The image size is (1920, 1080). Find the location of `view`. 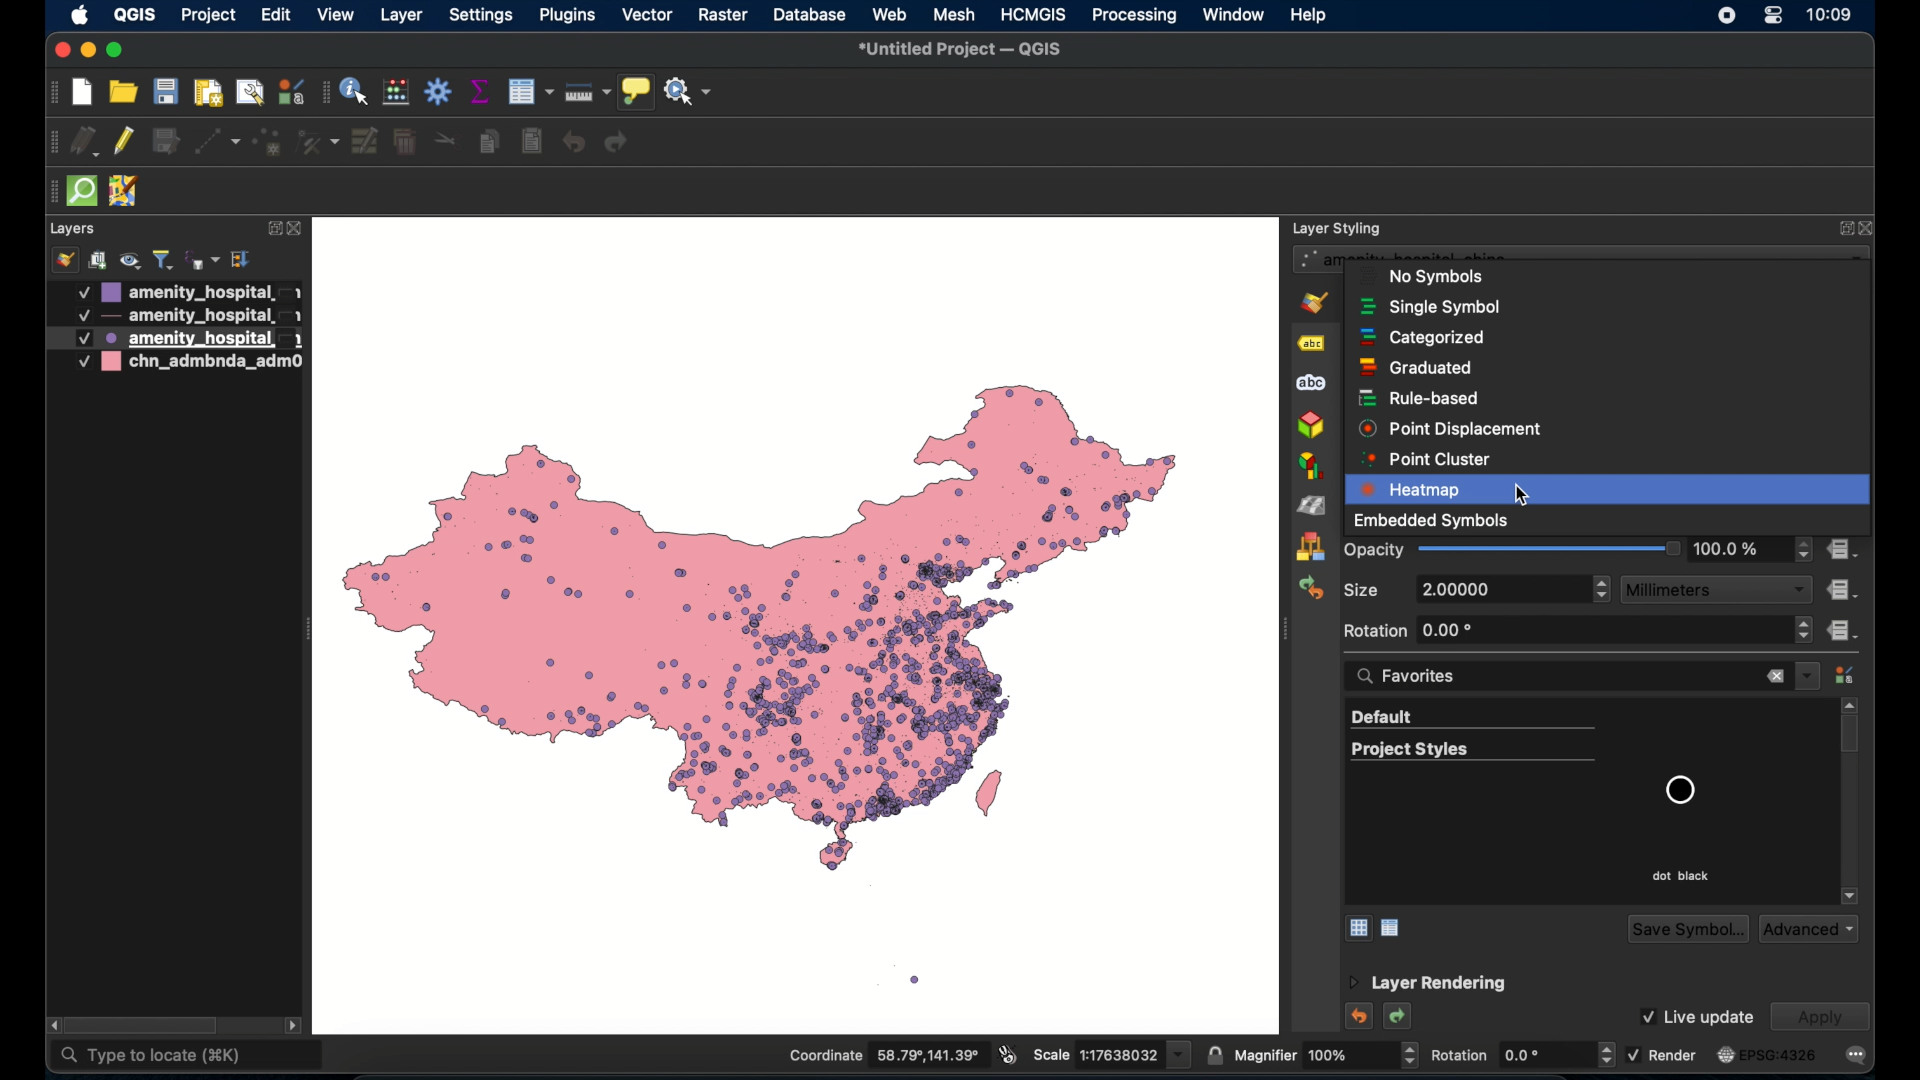

view is located at coordinates (336, 16).